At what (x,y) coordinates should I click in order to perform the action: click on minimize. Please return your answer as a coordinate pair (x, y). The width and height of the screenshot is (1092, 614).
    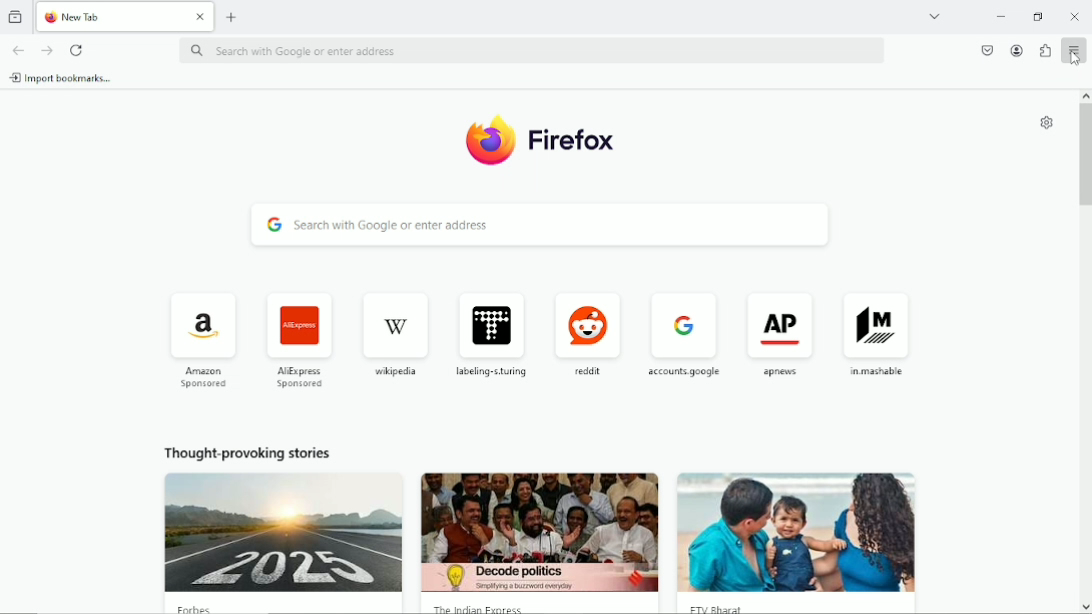
    Looking at the image, I should click on (1003, 17).